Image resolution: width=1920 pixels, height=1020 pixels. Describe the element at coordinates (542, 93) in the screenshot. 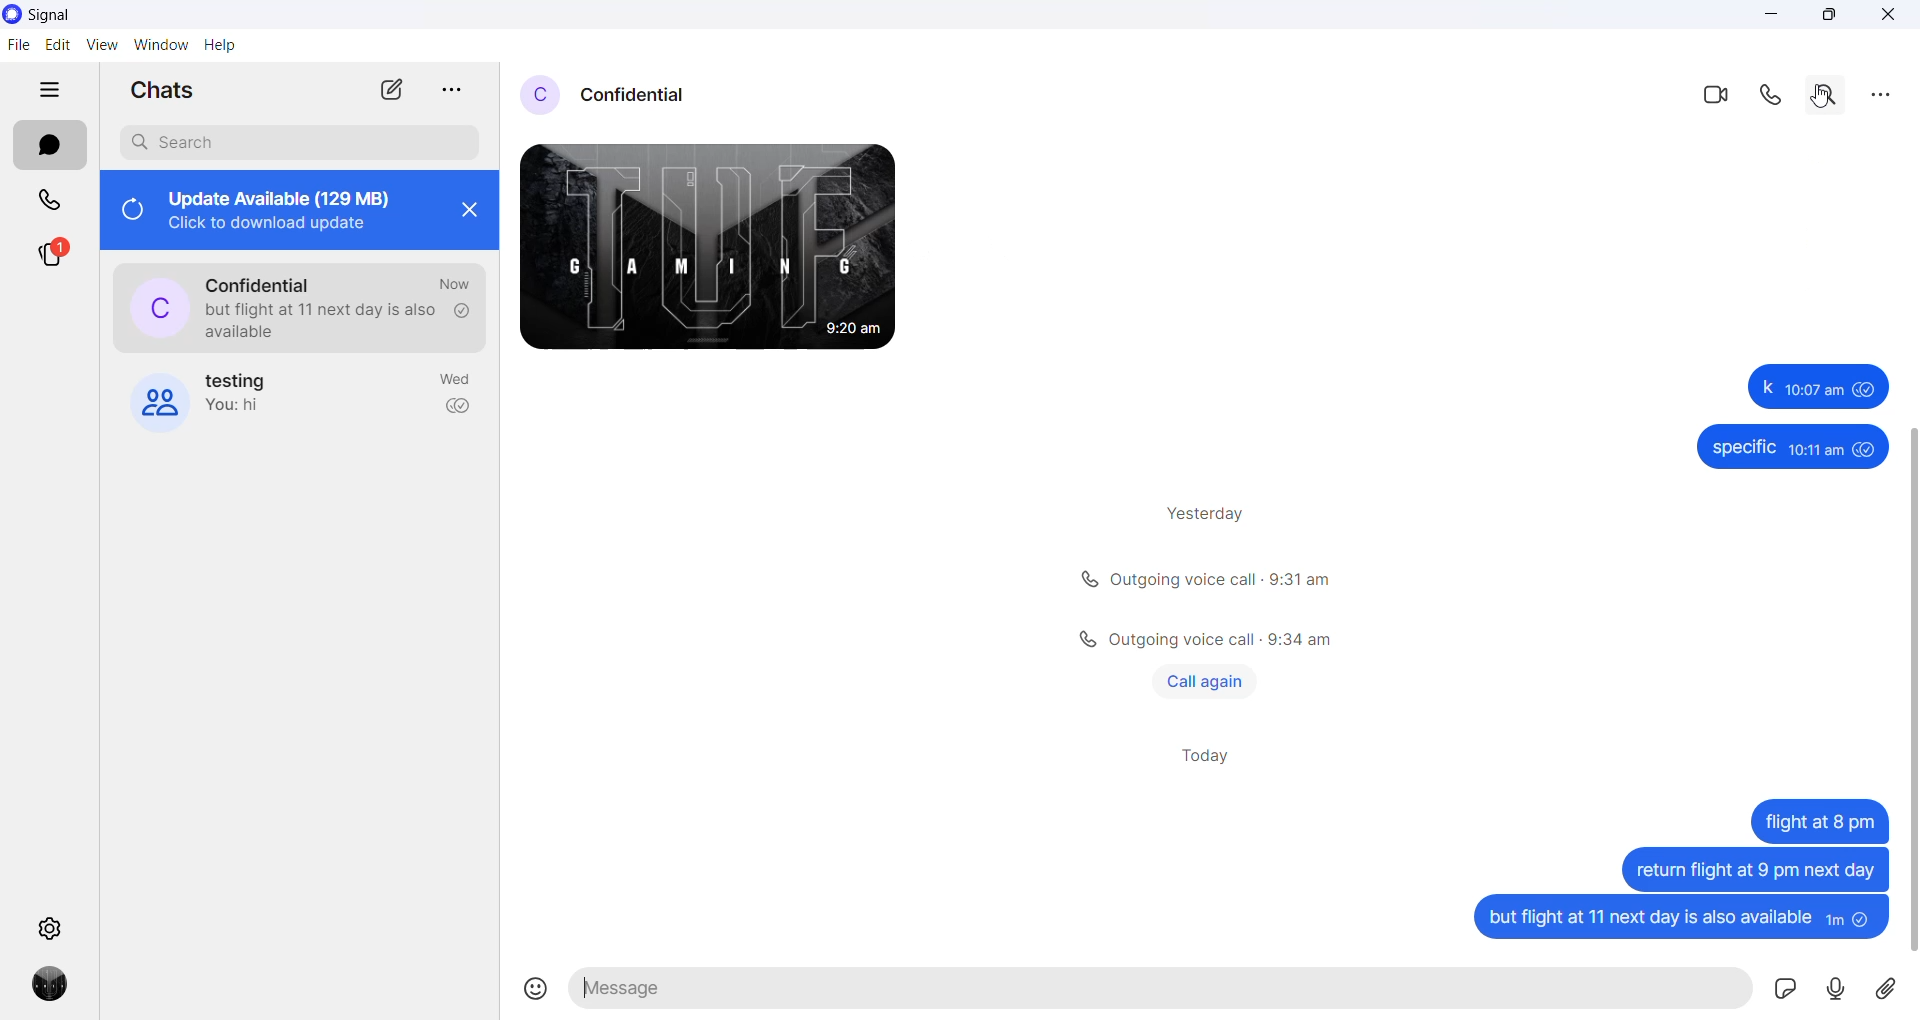

I see `profile picture` at that location.